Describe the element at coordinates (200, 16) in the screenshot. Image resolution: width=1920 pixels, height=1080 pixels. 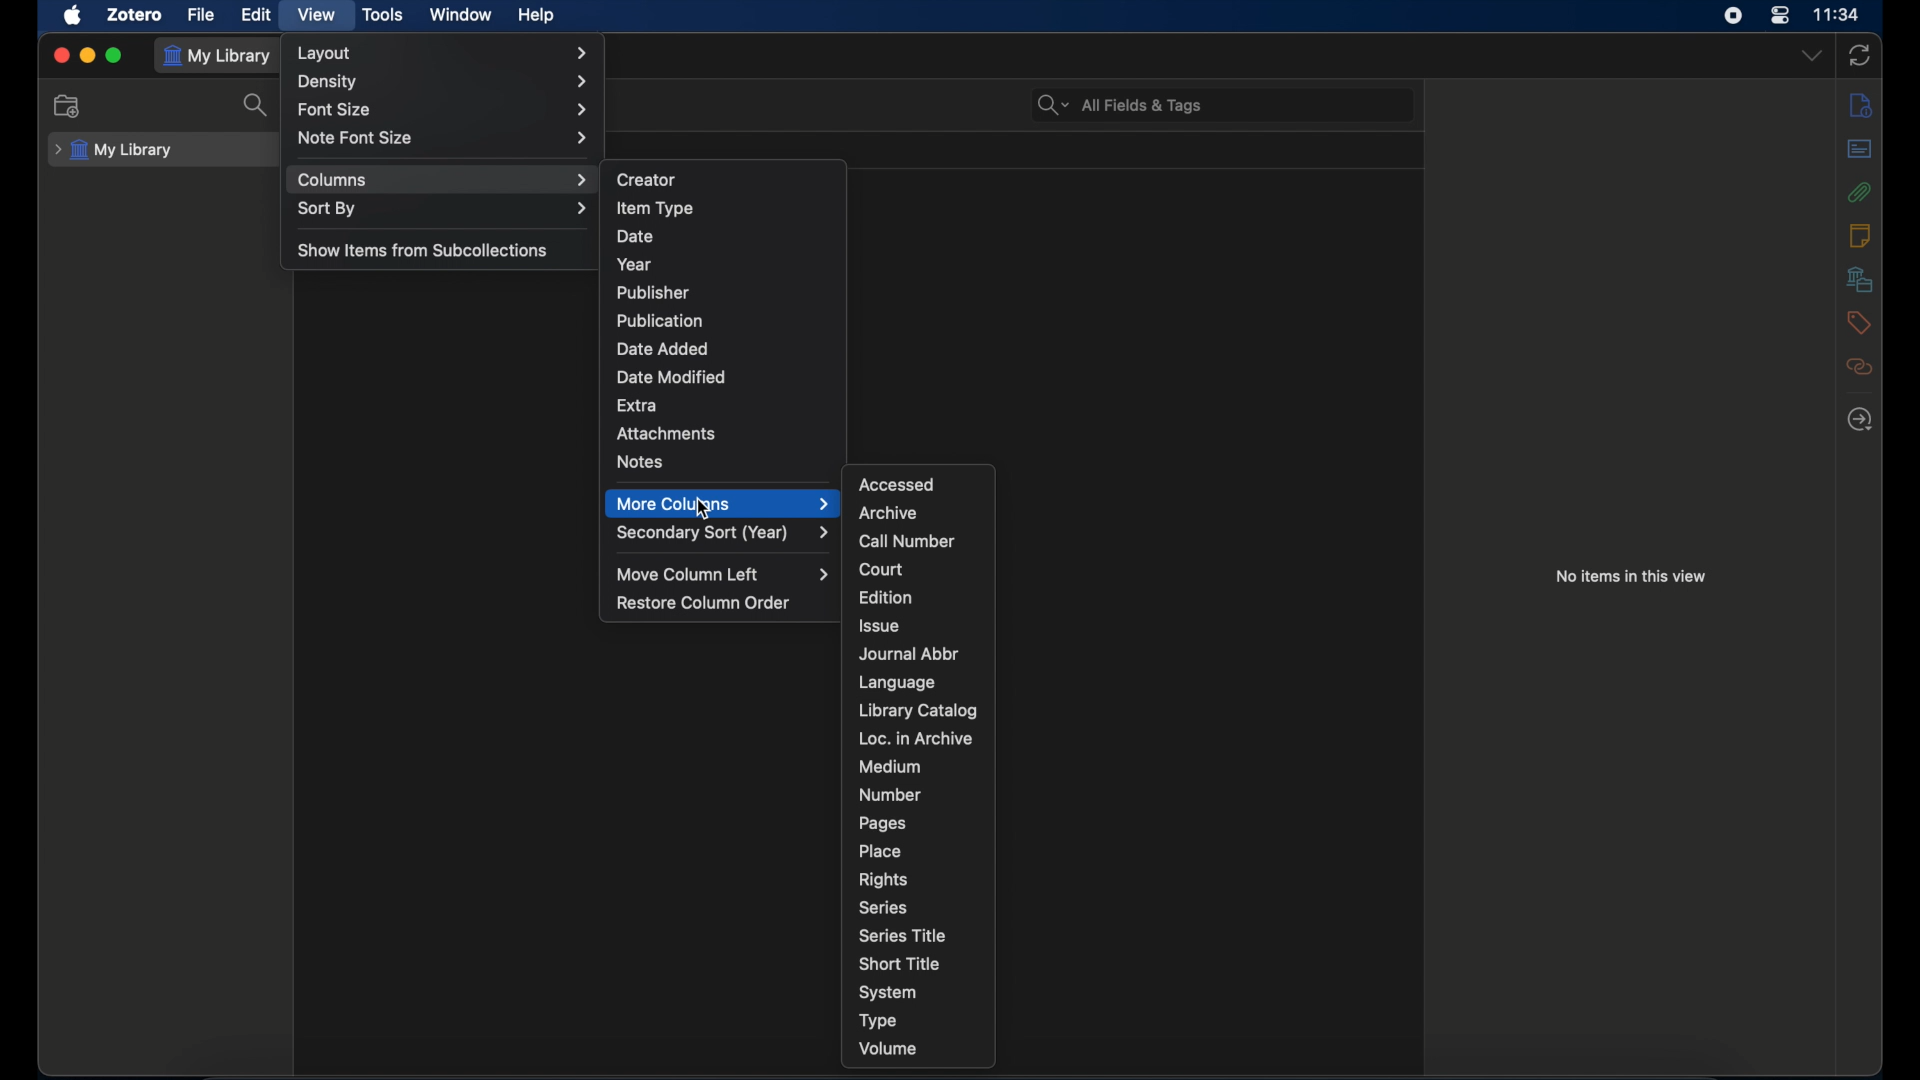
I see `file` at that location.